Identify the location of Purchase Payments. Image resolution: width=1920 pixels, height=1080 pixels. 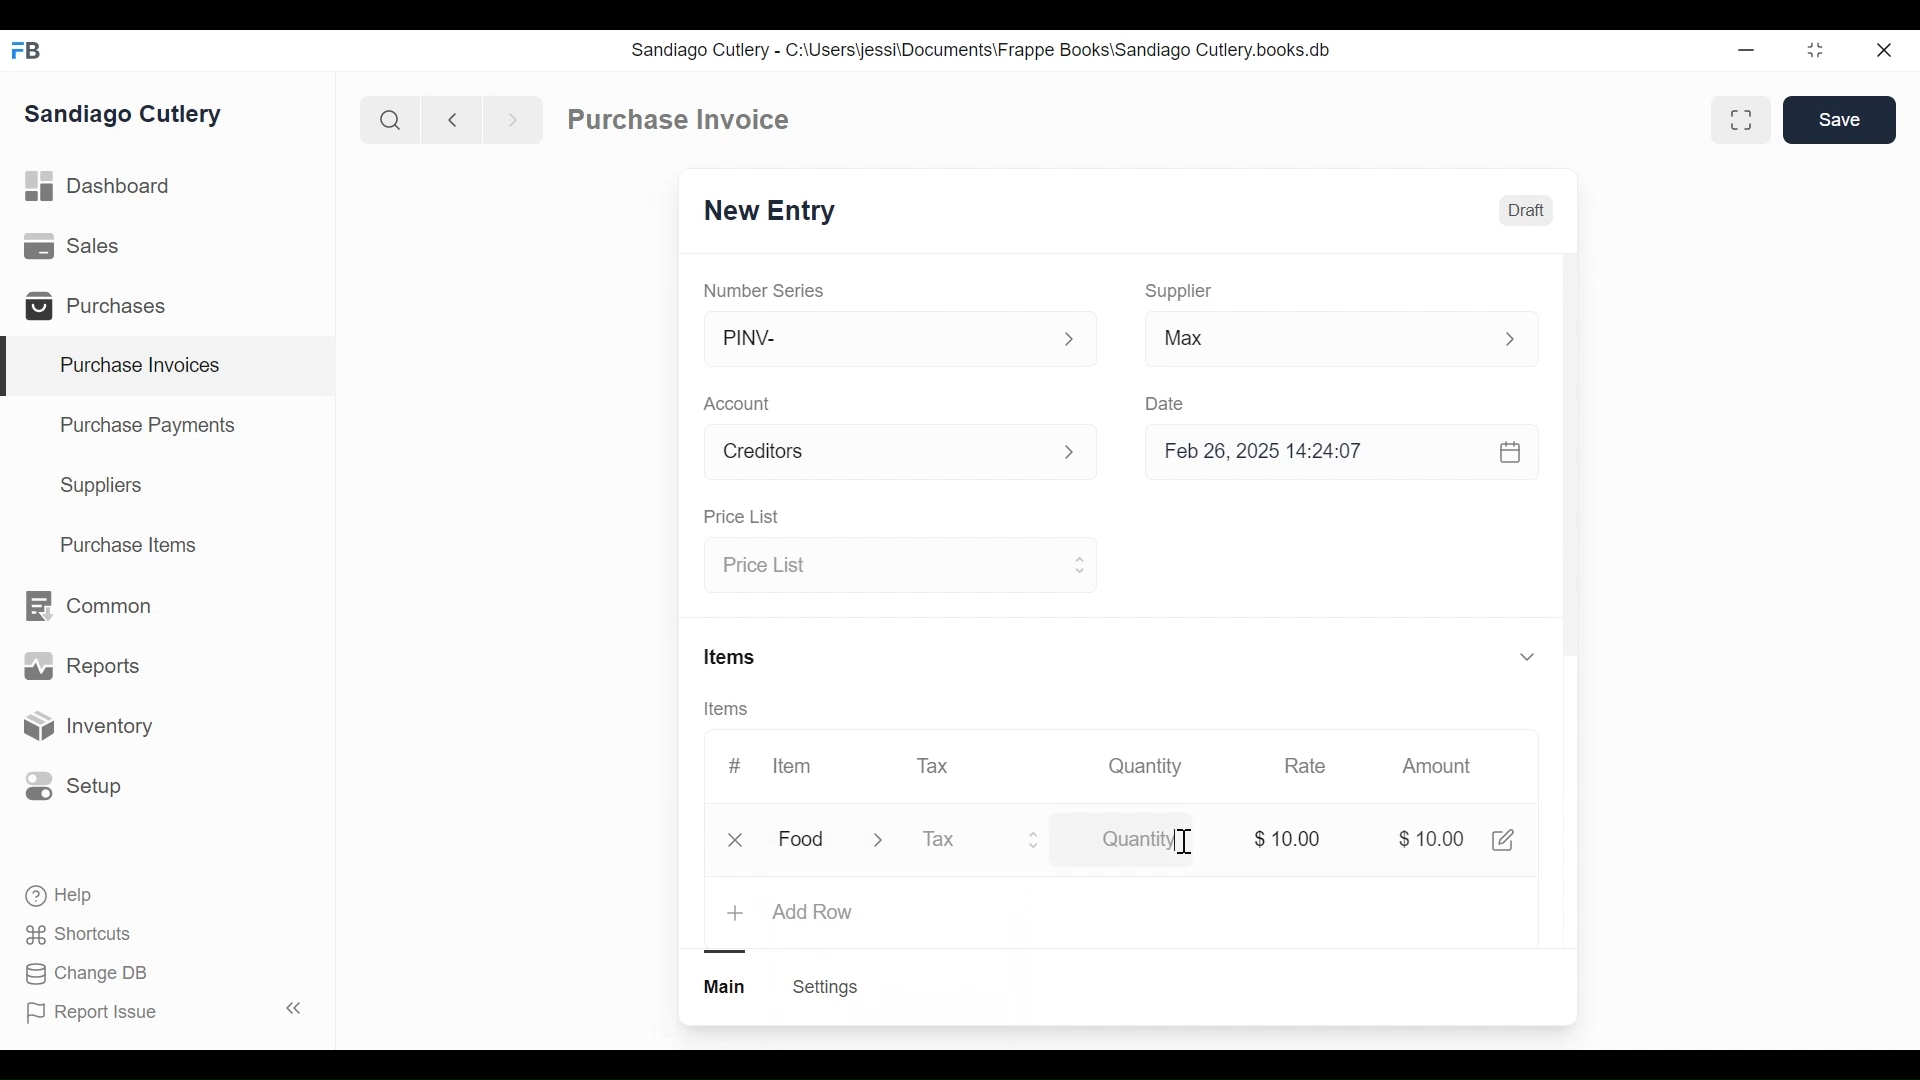
(151, 428).